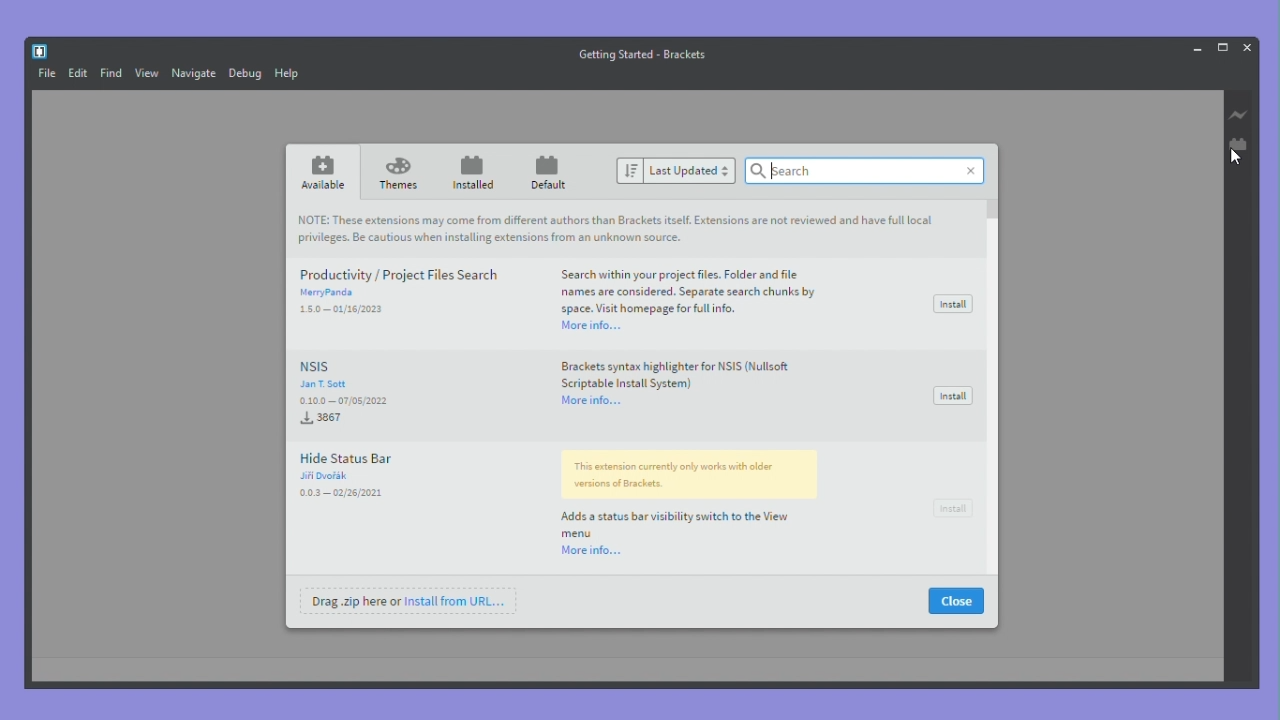 The height and width of the screenshot is (720, 1280). I want to click on Live preview, so click(1240, 116).